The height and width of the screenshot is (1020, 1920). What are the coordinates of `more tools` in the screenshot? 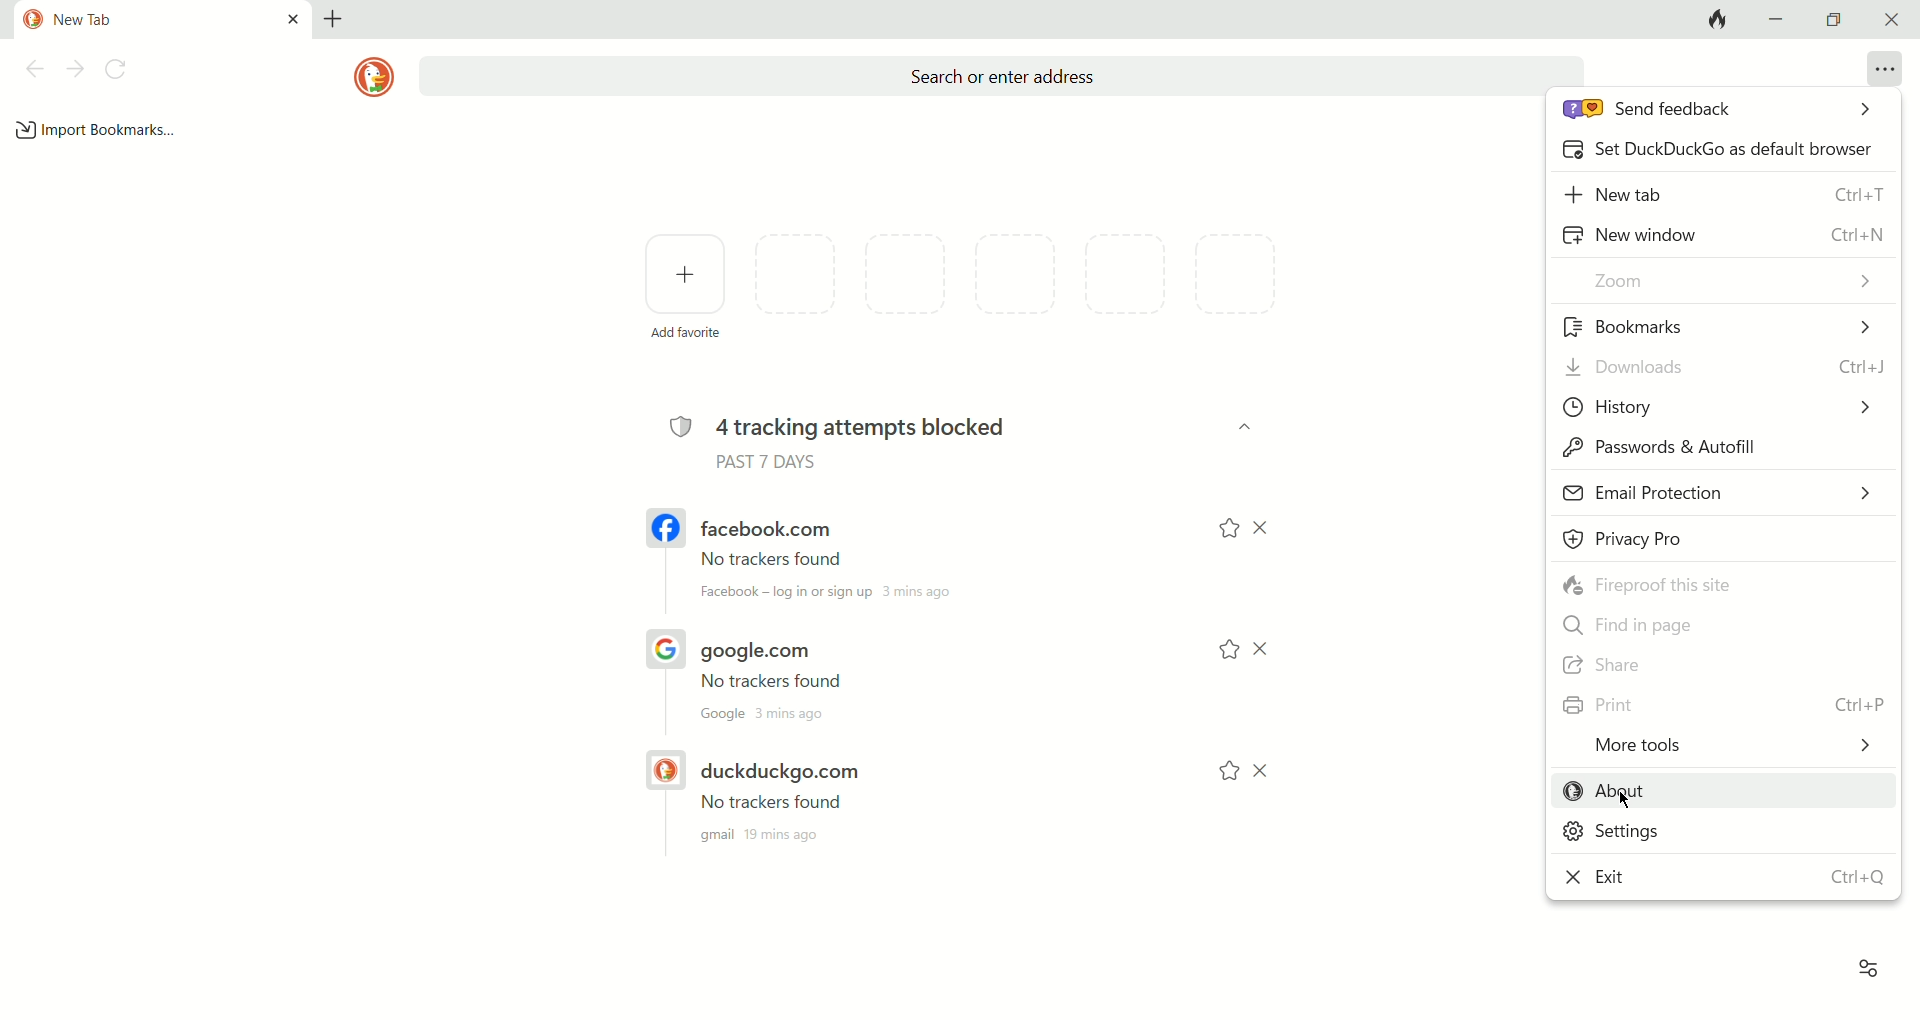 It's located at (1719, 750).